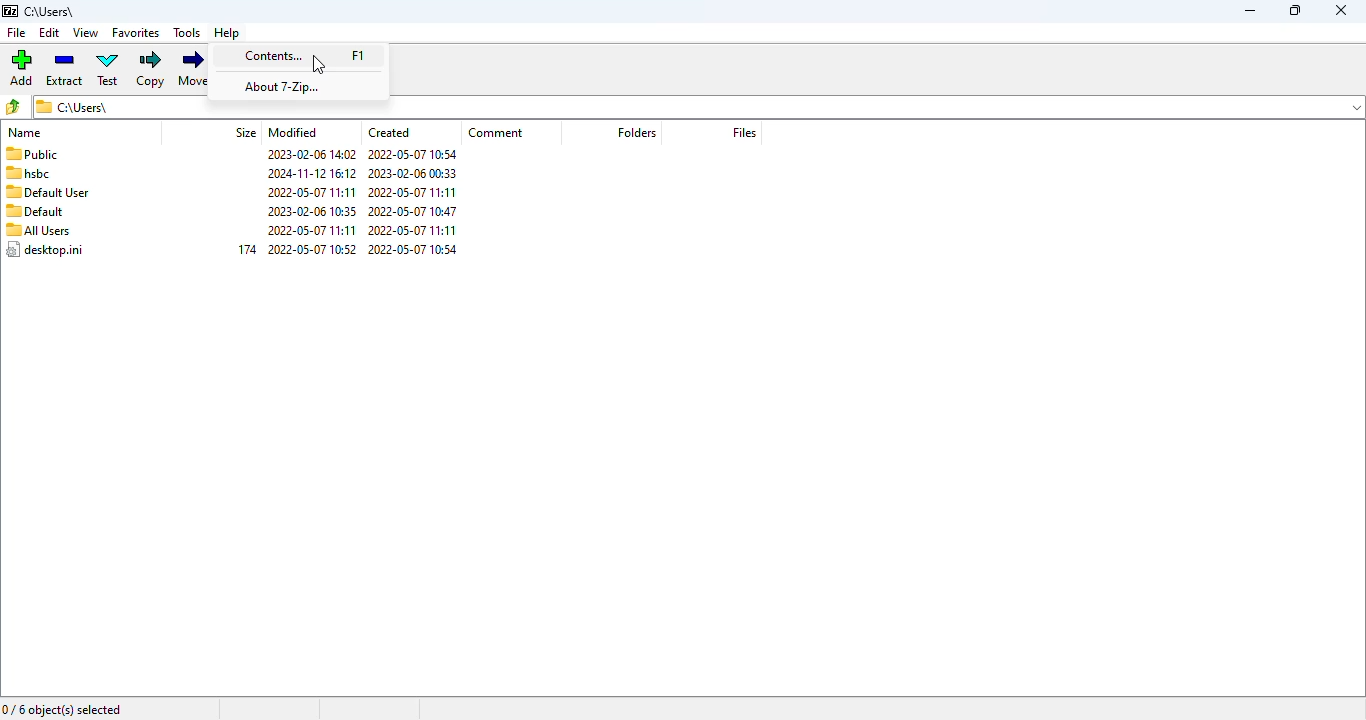 The height and width of the screenshot is (720, 1366). What do you see at coordinates (87, 33) in the screenshot?
I see `view` at bounding box center [87, 33].